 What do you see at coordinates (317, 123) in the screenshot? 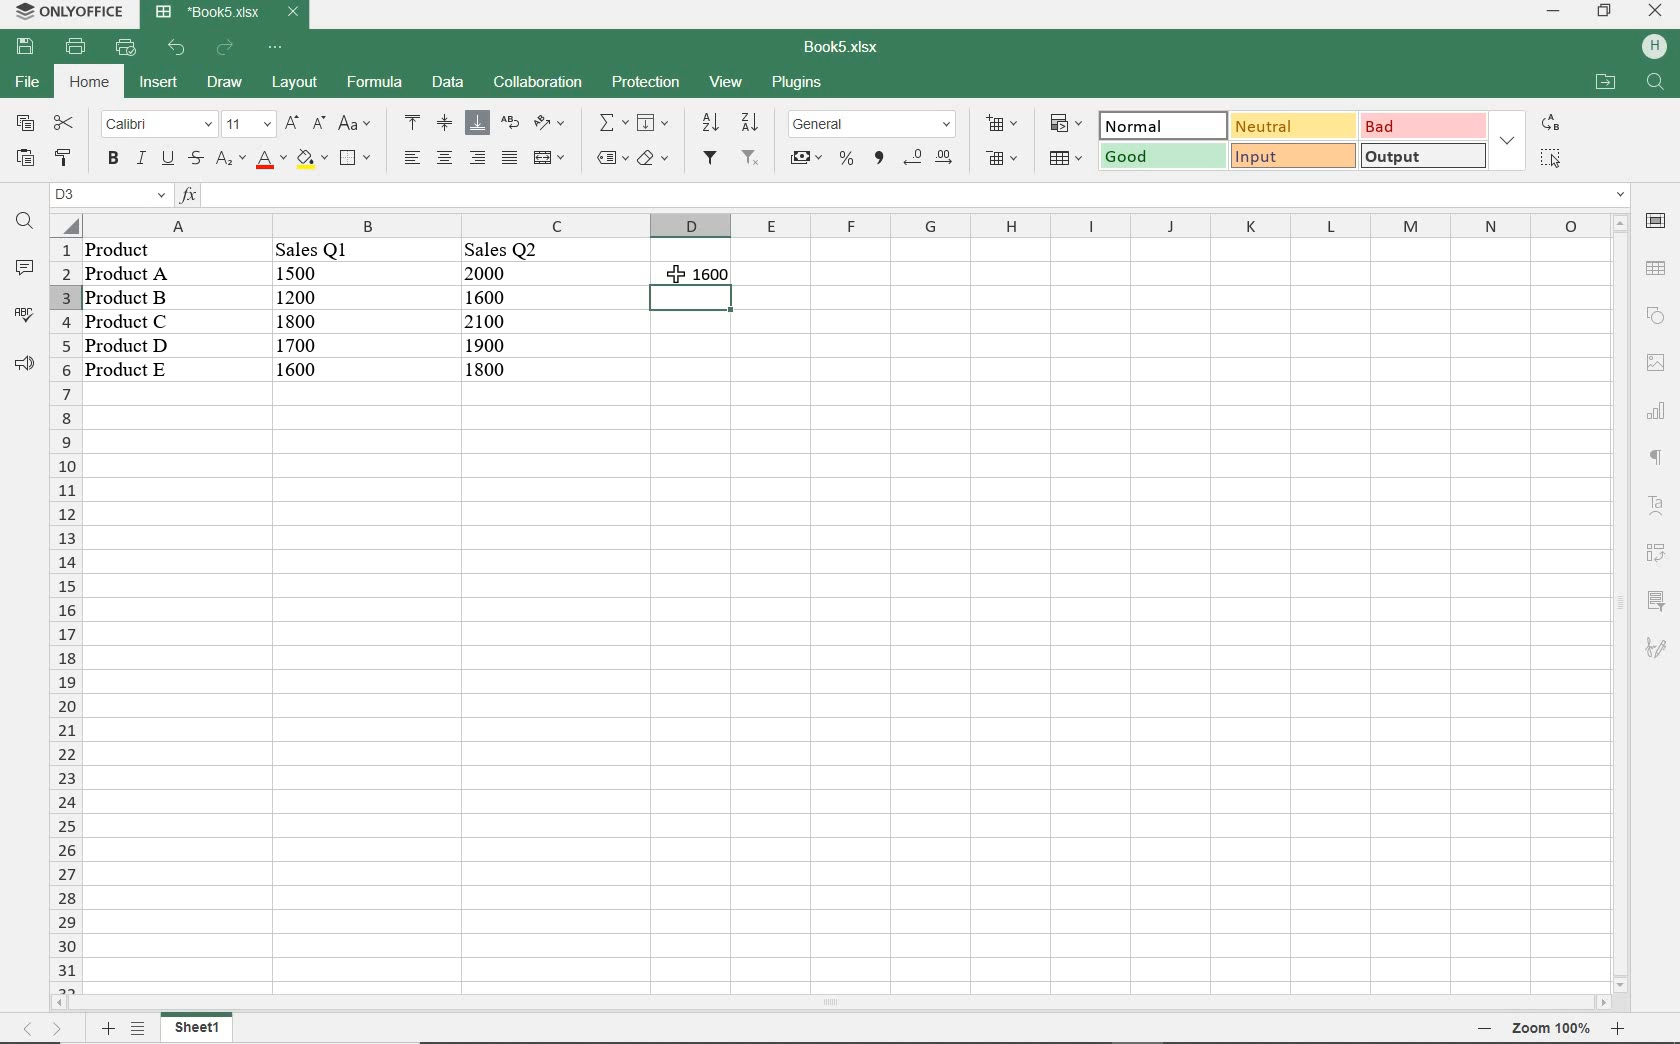
I see `decrement font size` at bounding box center [317, 123].